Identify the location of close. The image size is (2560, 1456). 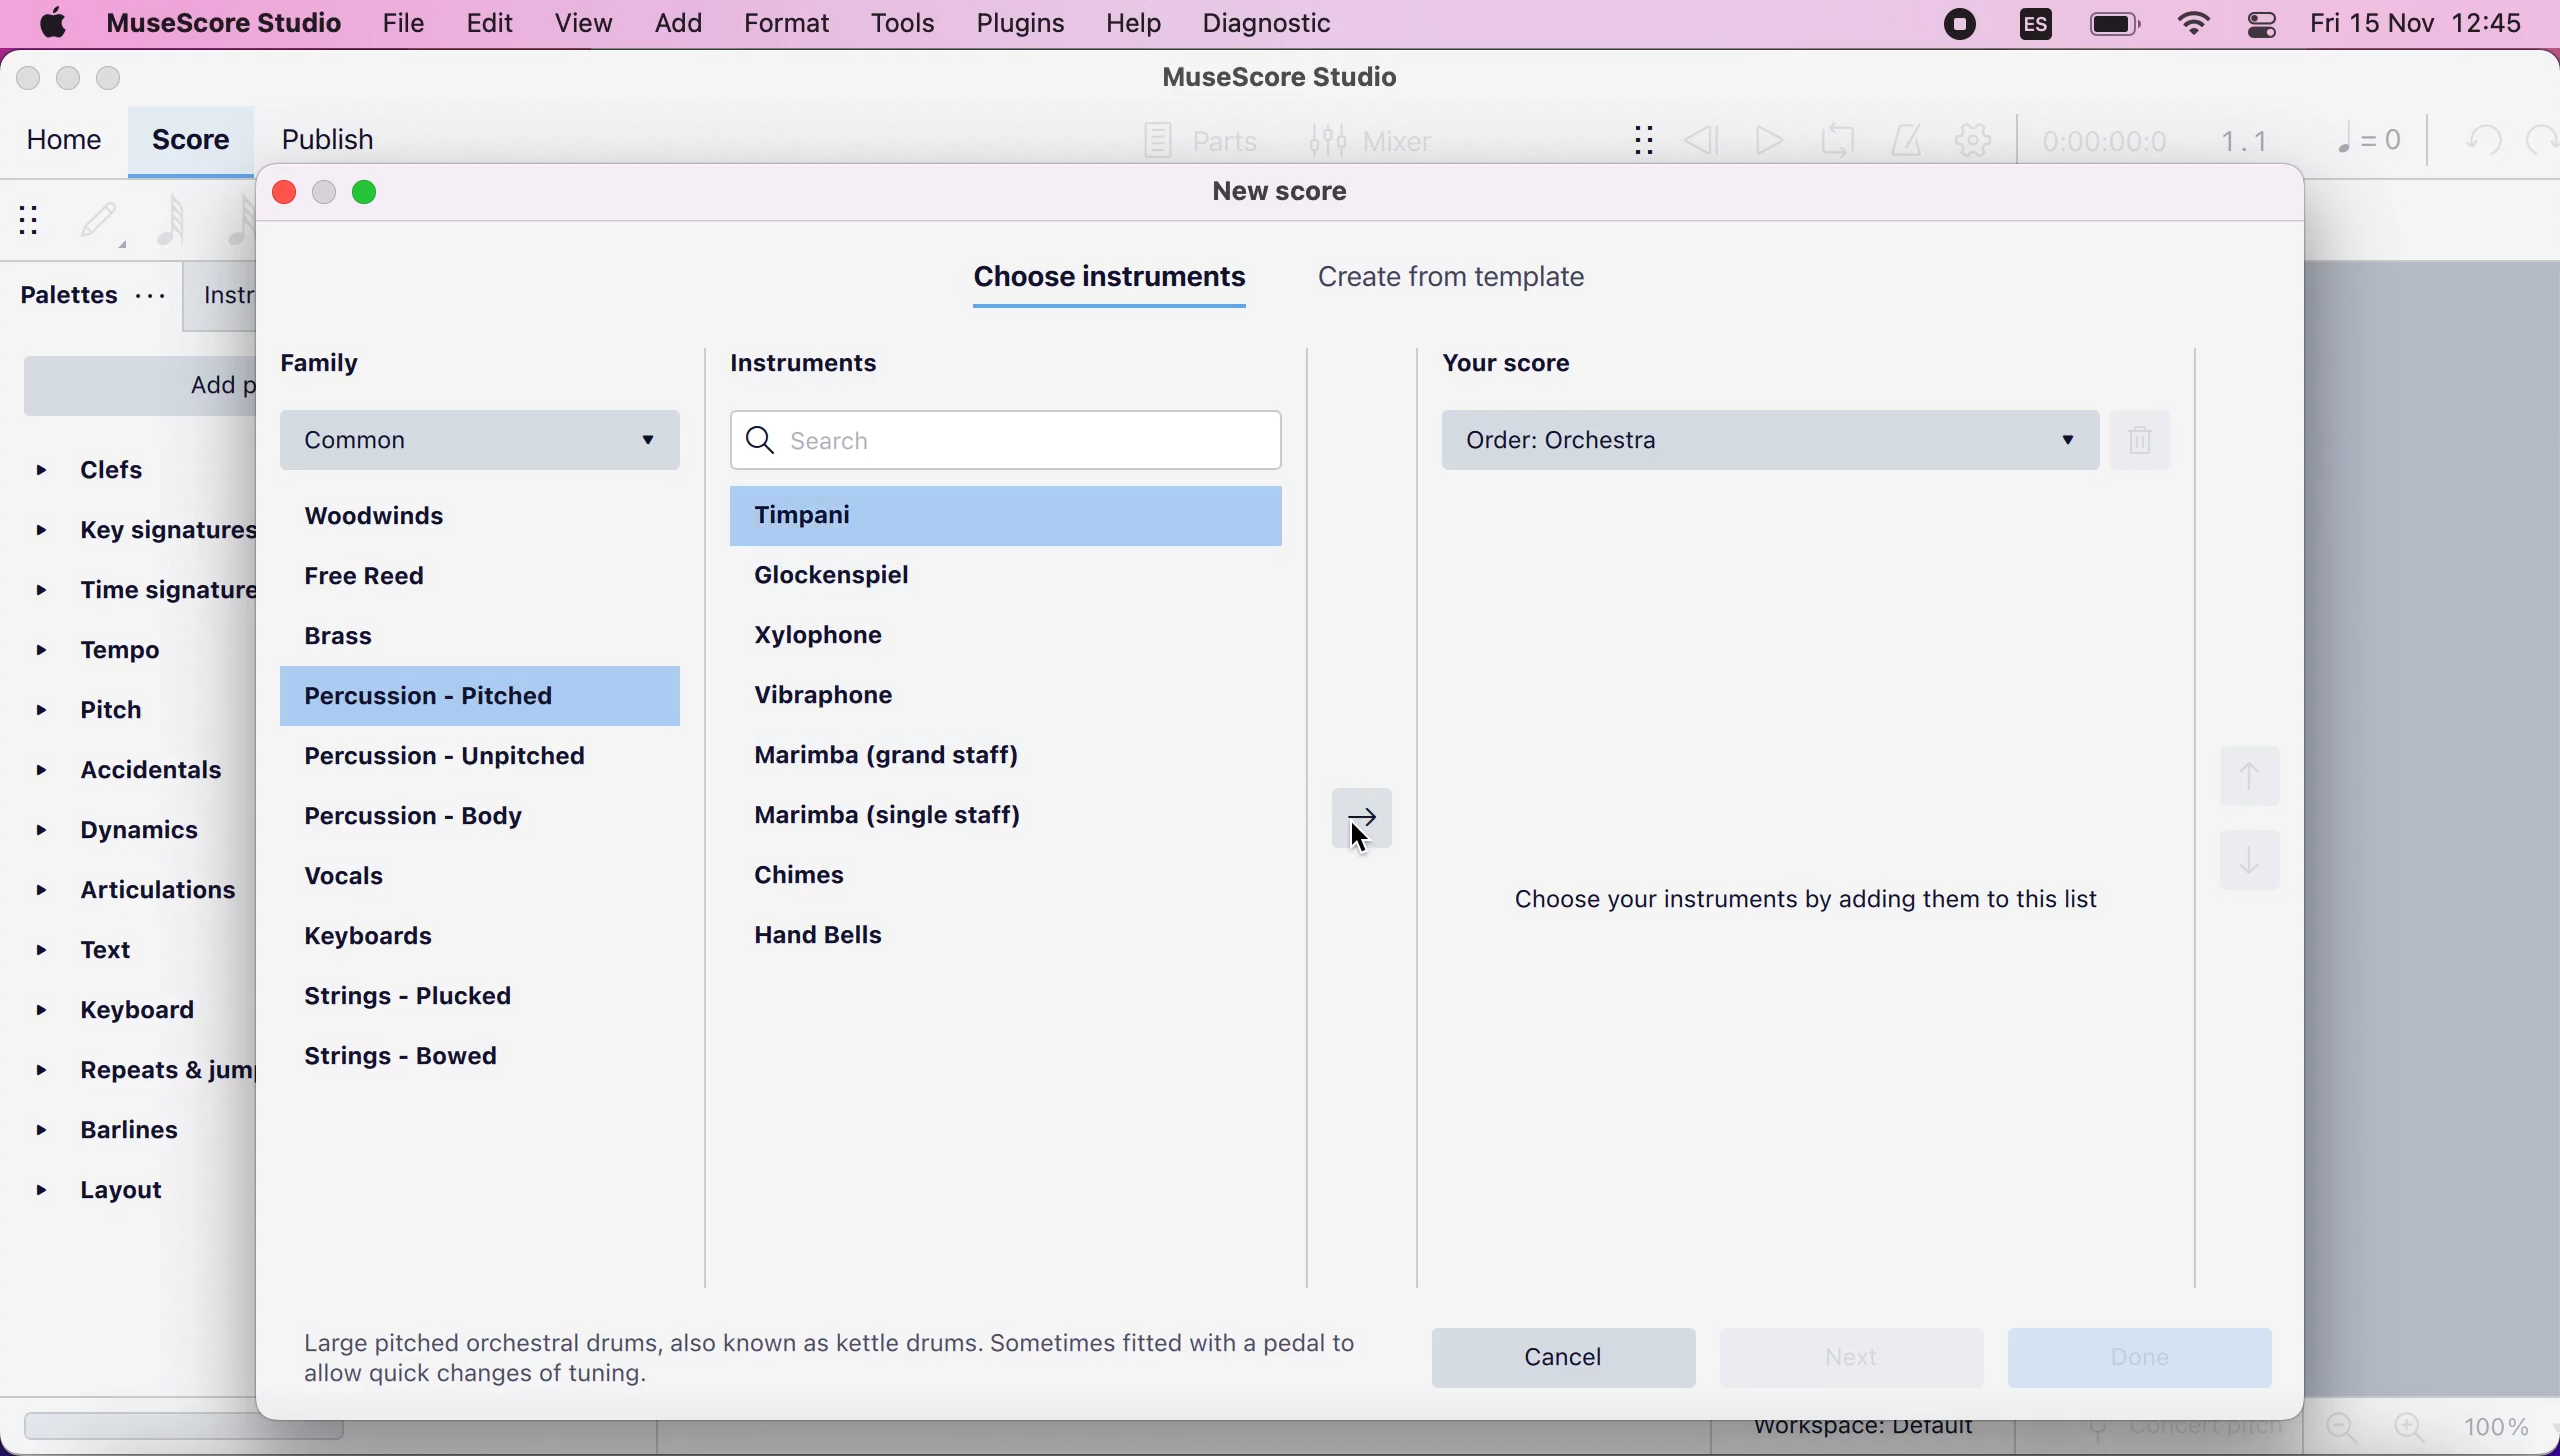
(30, 77).